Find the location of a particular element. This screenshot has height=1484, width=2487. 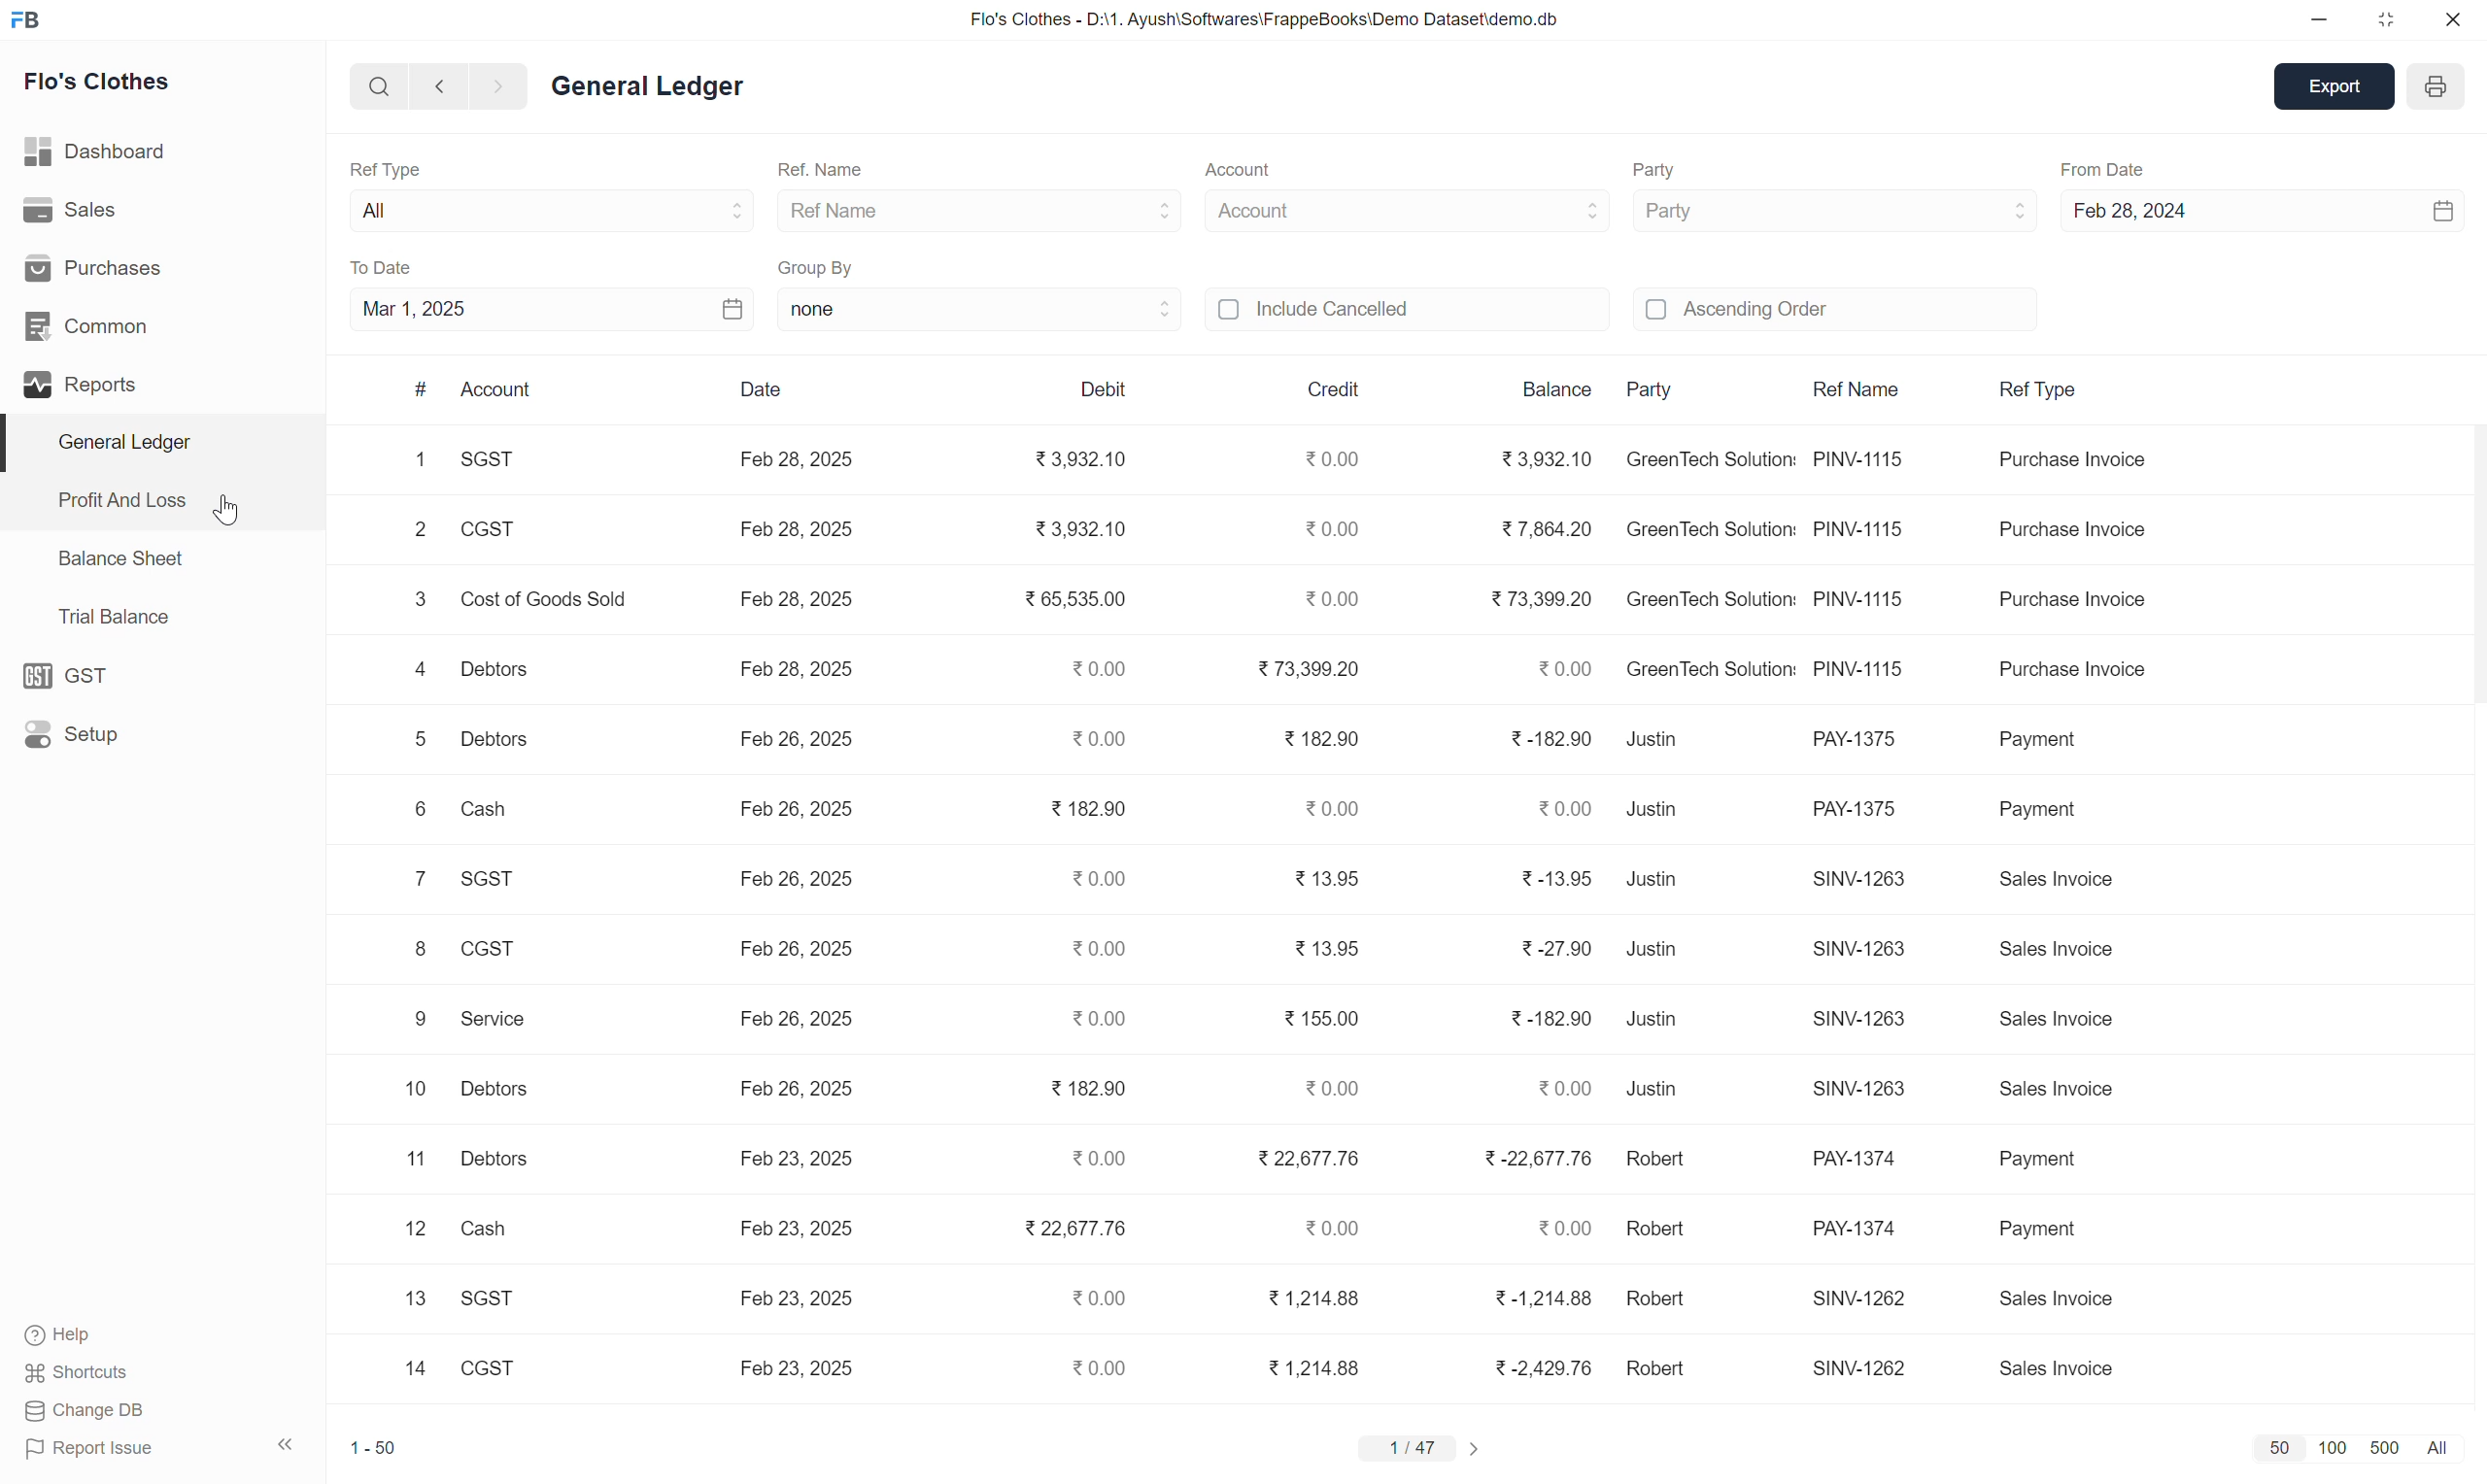

close is located at coordinates (2454, 19).